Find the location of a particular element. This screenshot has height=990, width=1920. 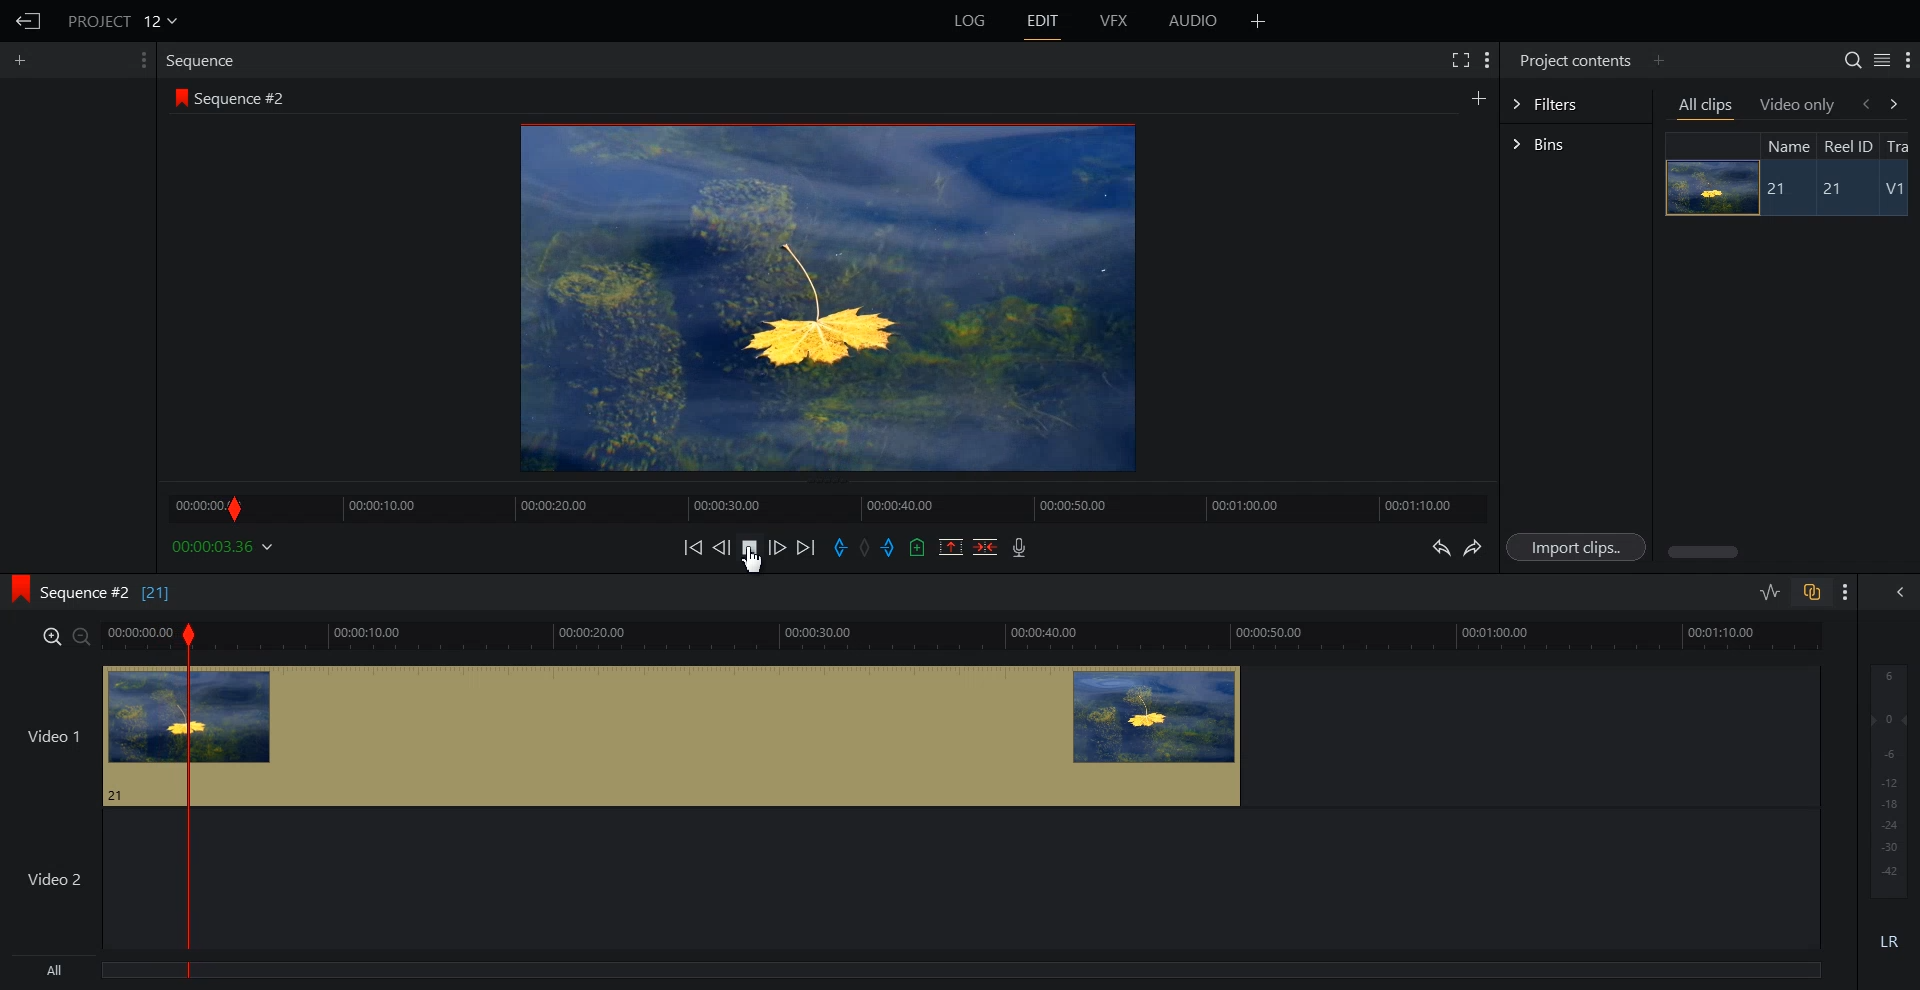

Bins is located at coordinates (1576, 146).